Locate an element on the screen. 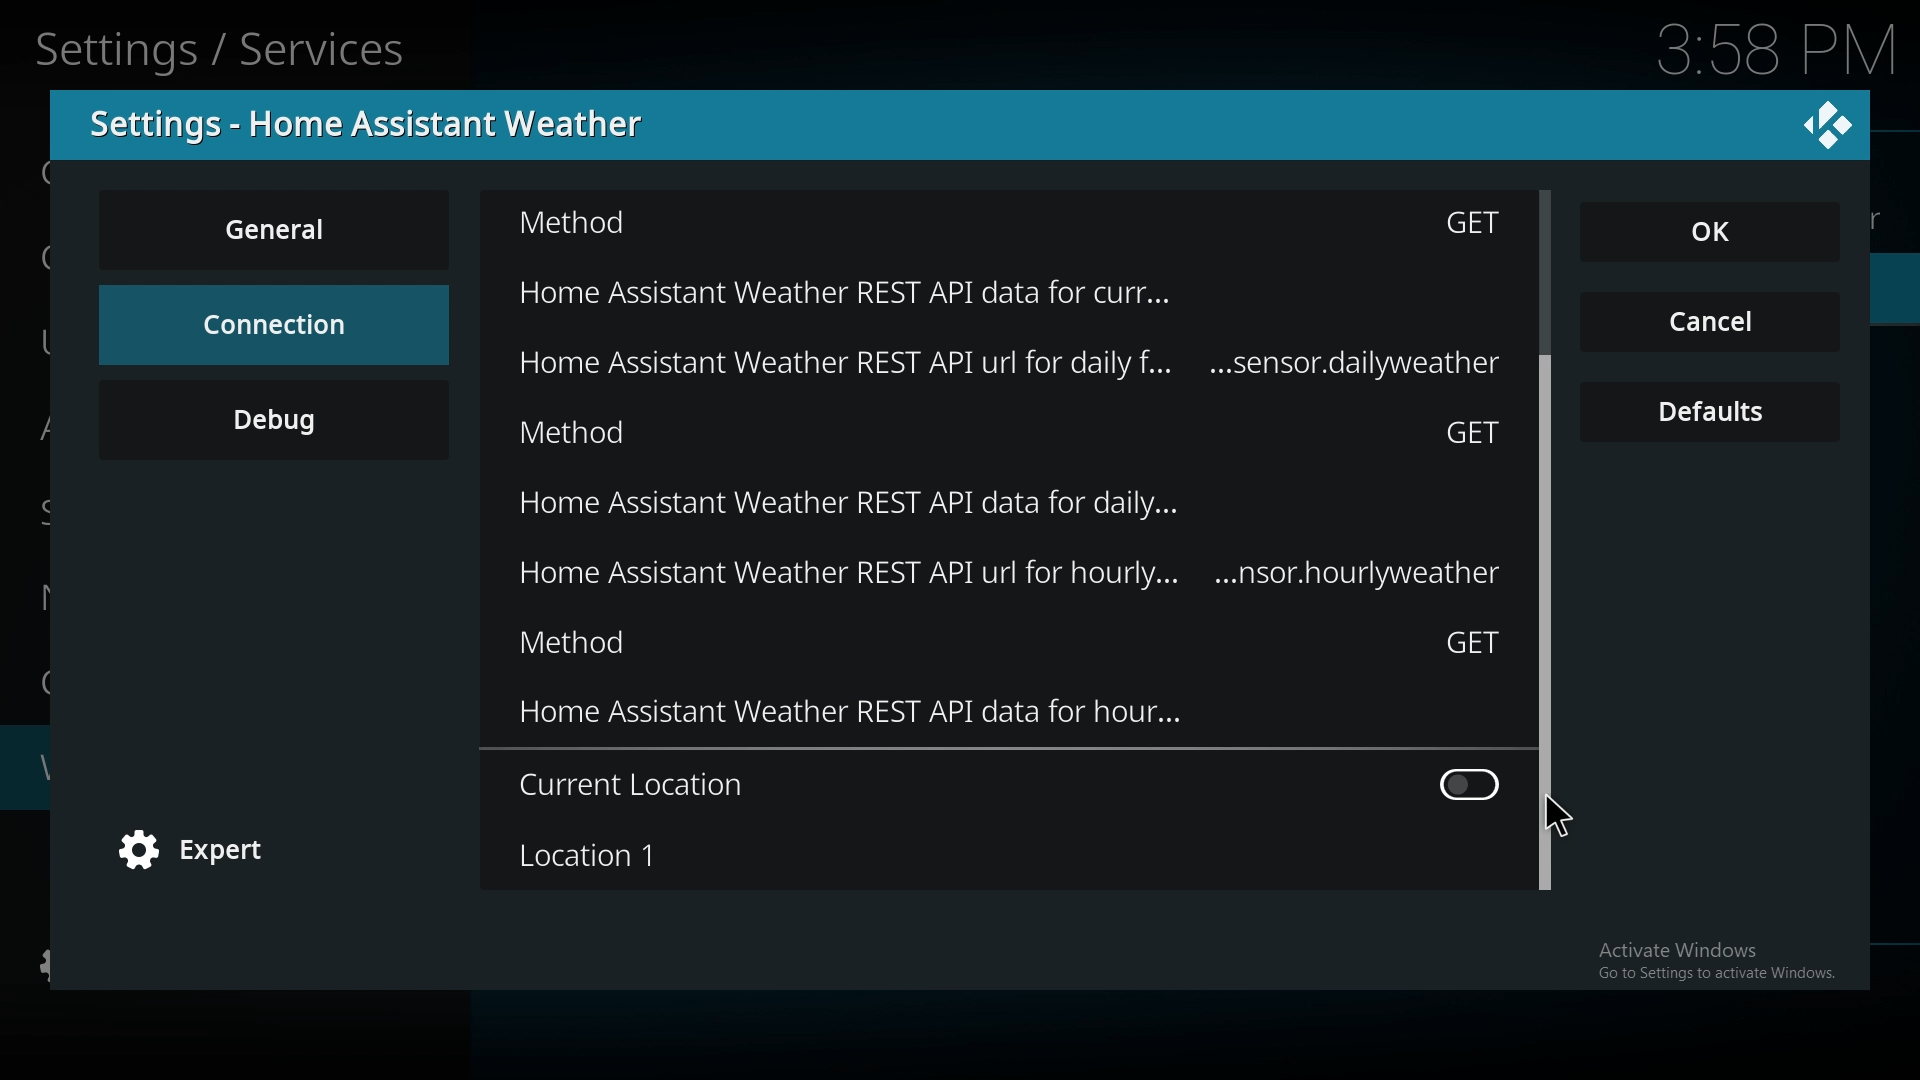 Image resolution: width=1920 pixels, height=1080 pixels. expert is located at coordinates (205, 852).